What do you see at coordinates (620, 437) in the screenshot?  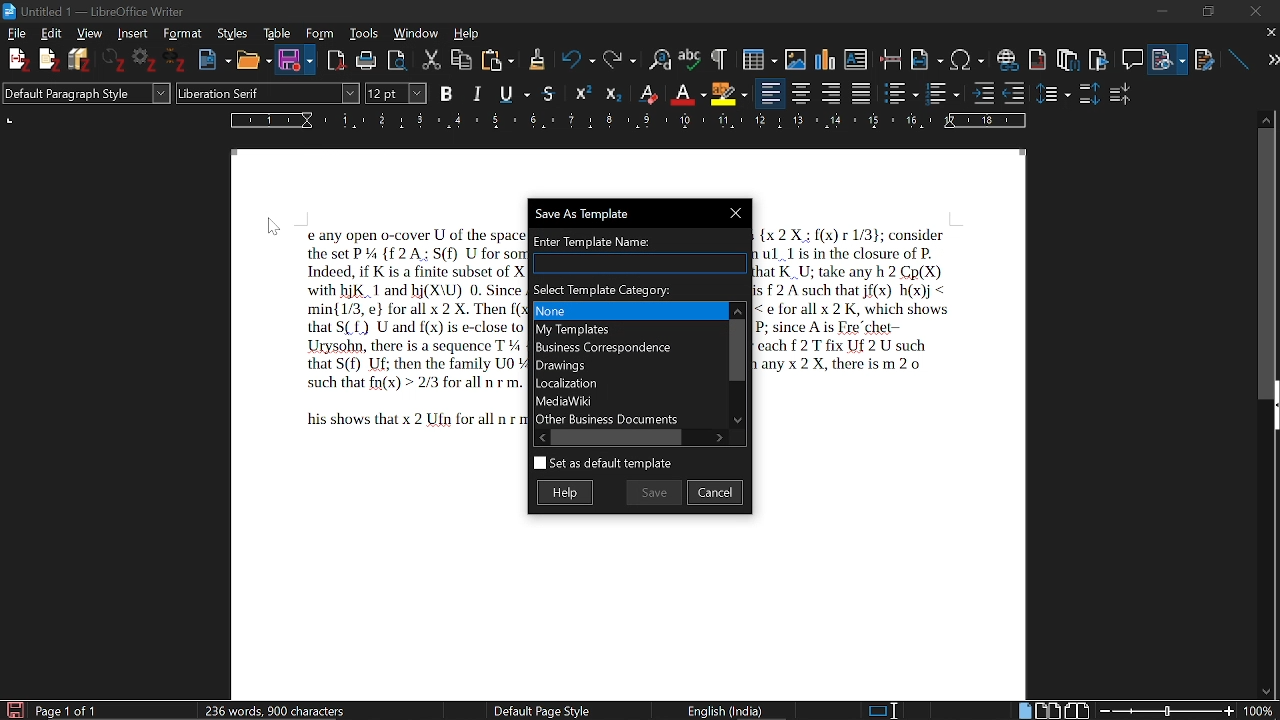 I see `Horizontal scrollbar` at bounding box center [620, 437].